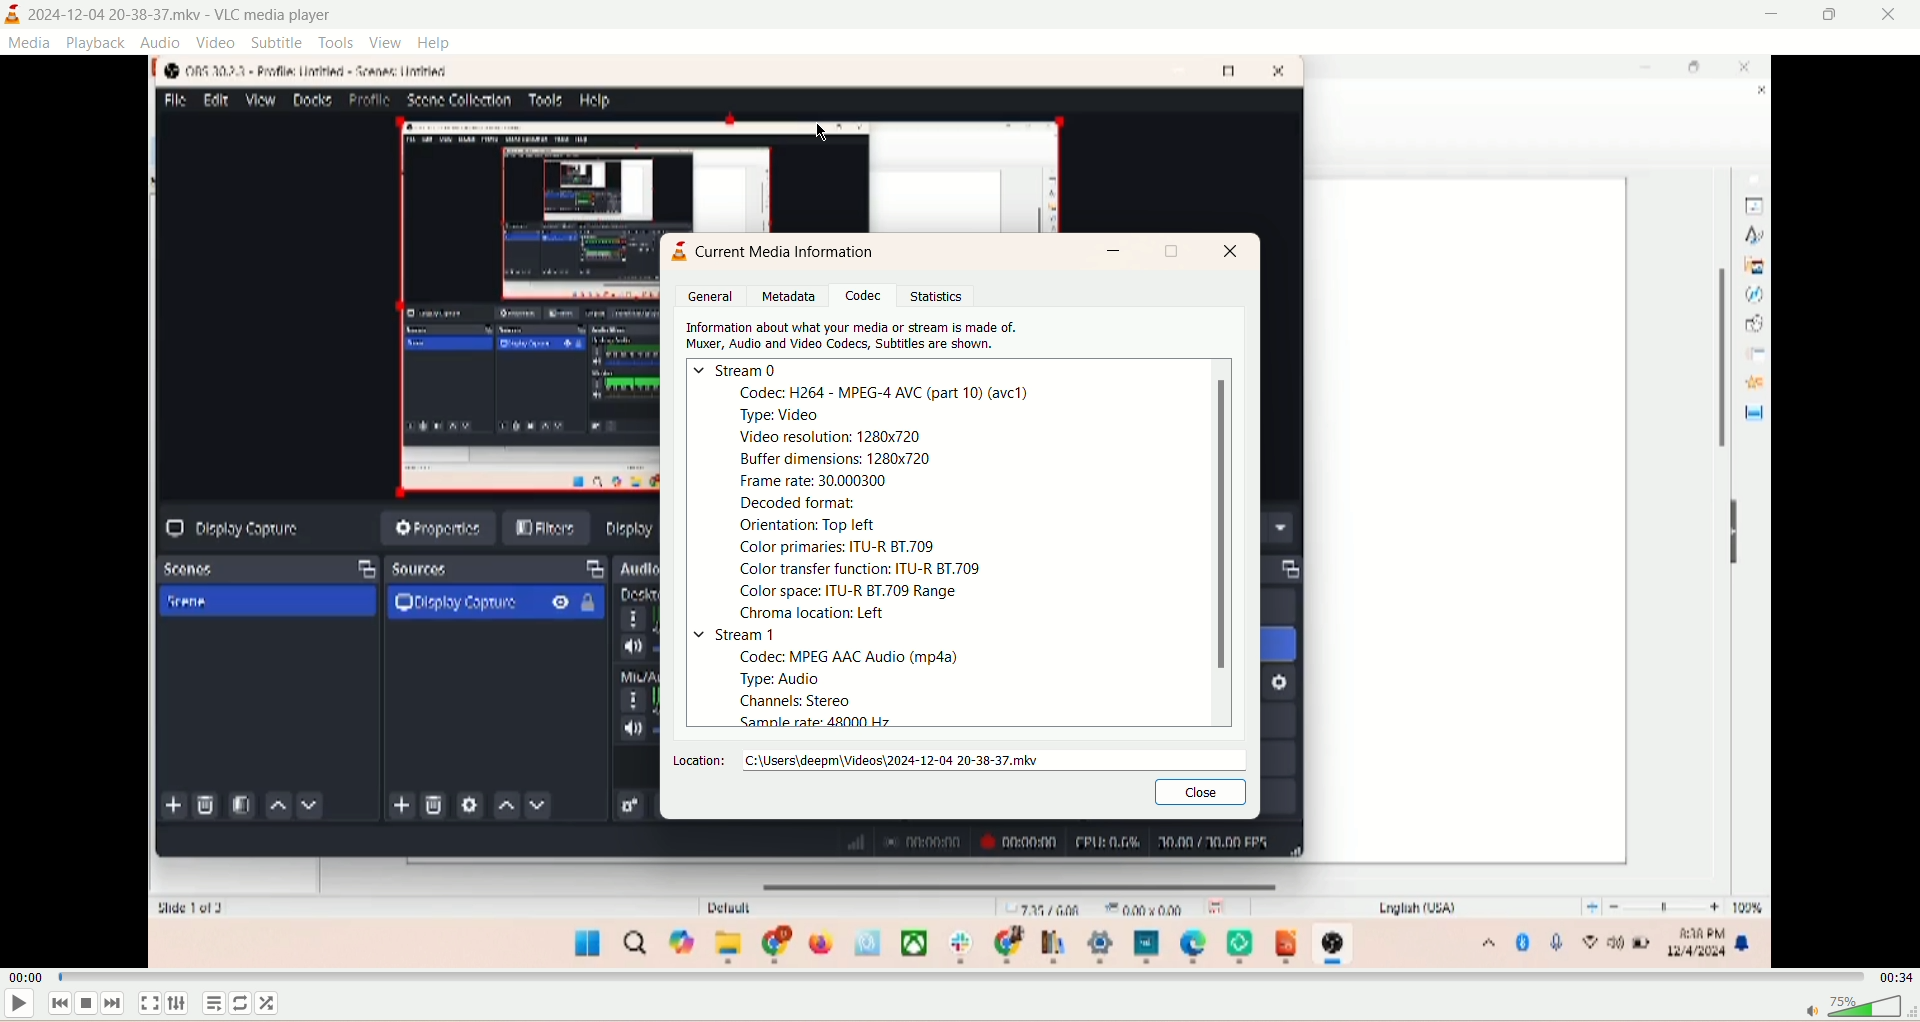 The image size is (1920, 1022). Describe the element at coordinates (1895, 980) in the screenshot. I see `total time` at that location.